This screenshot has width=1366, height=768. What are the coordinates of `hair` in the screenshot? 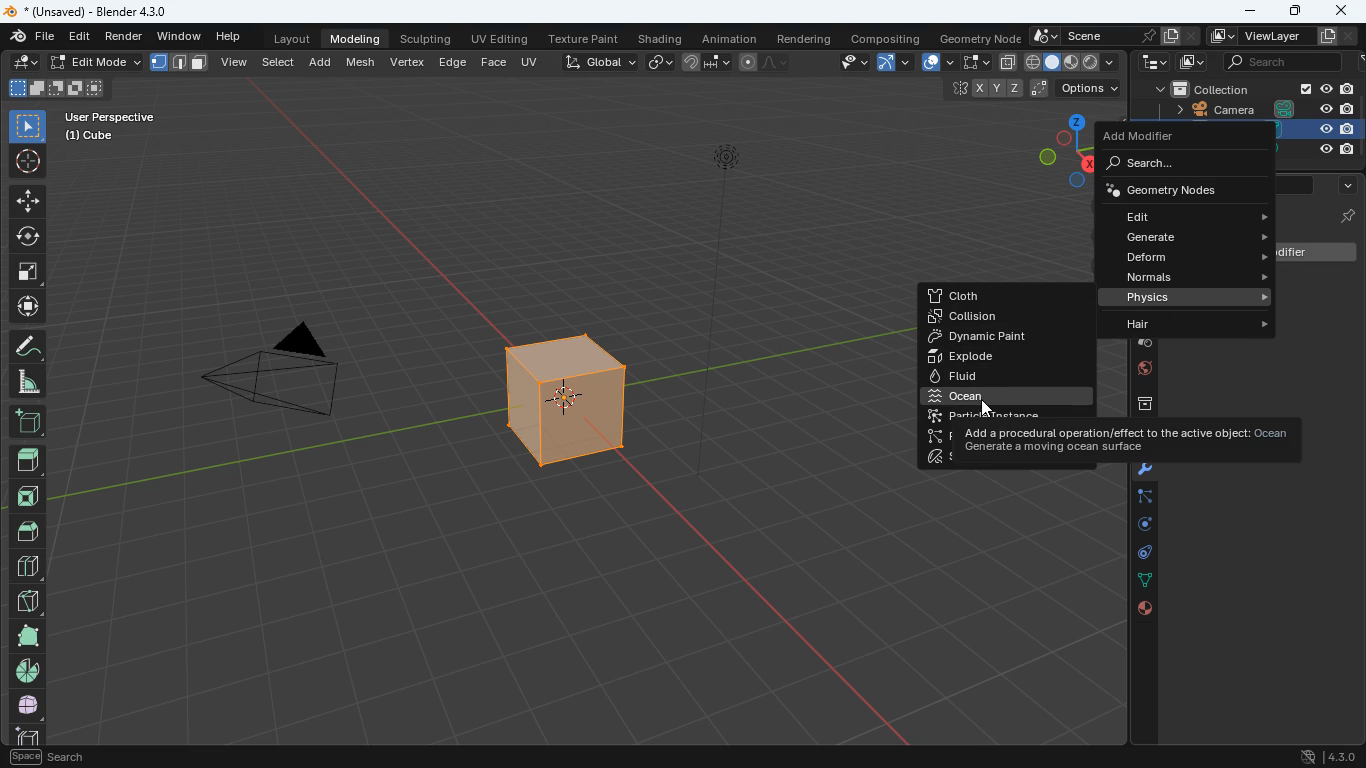 It's located at (1202, 327).